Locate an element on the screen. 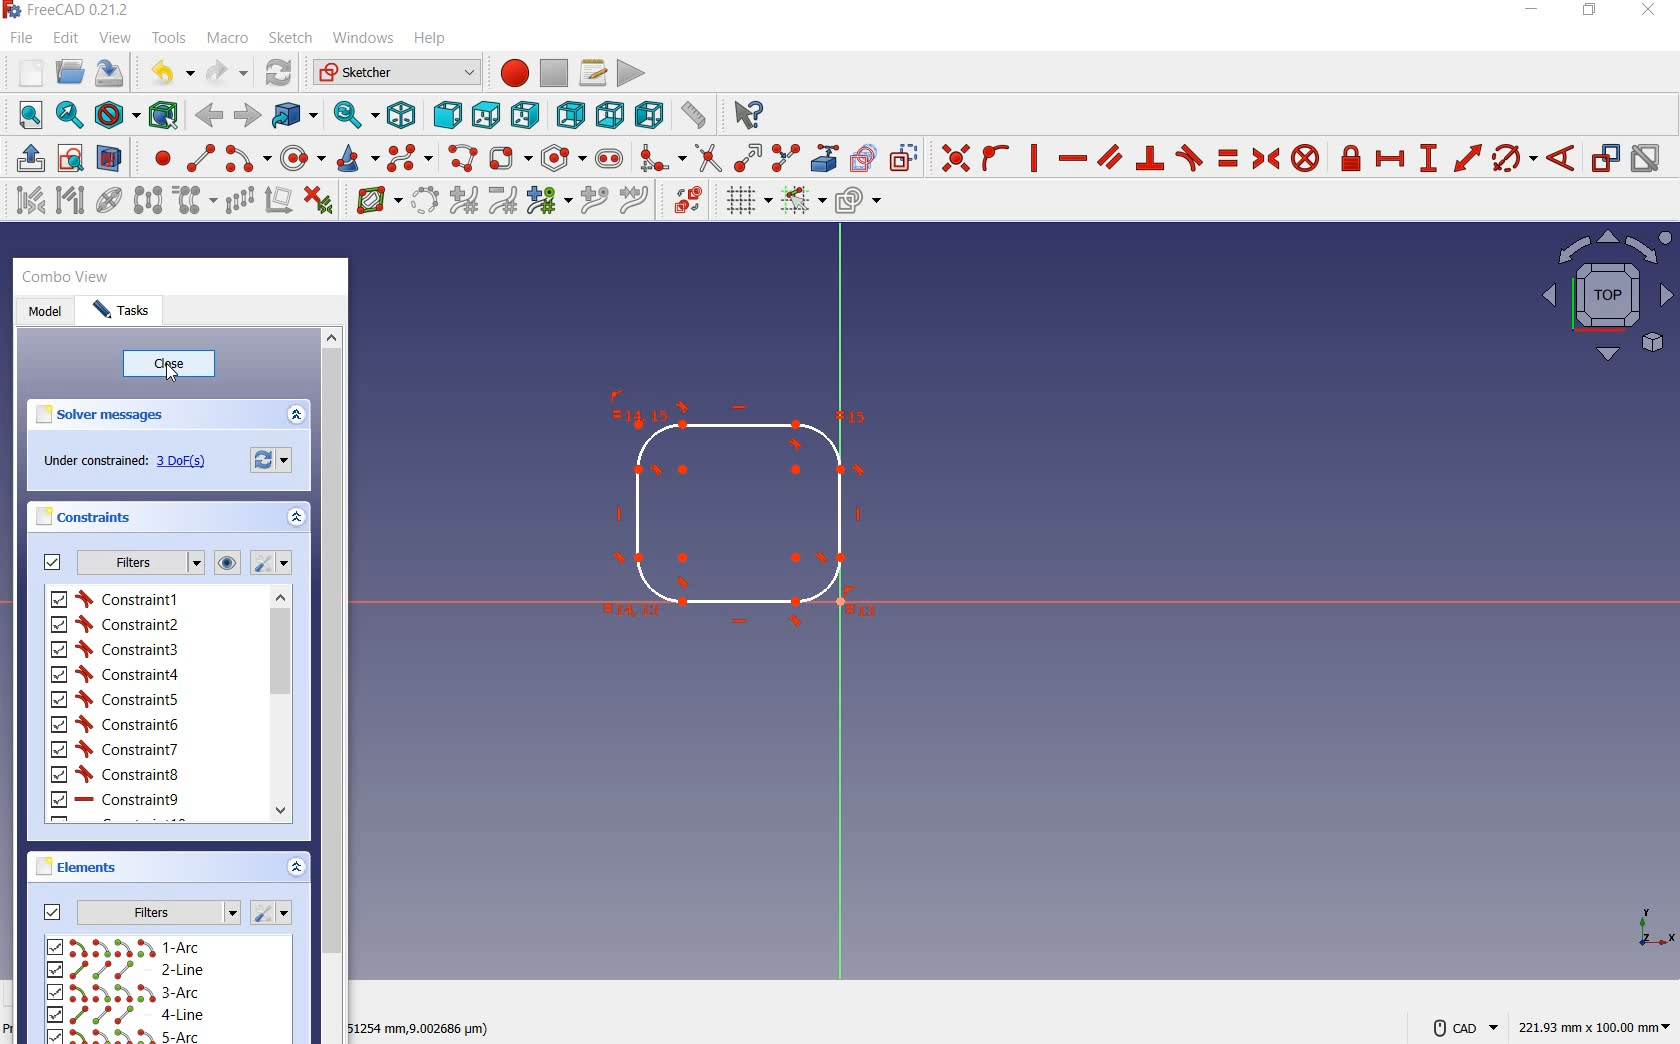 This screenshot has height=1044, width=1680. top is located at coordinates (487, 114).